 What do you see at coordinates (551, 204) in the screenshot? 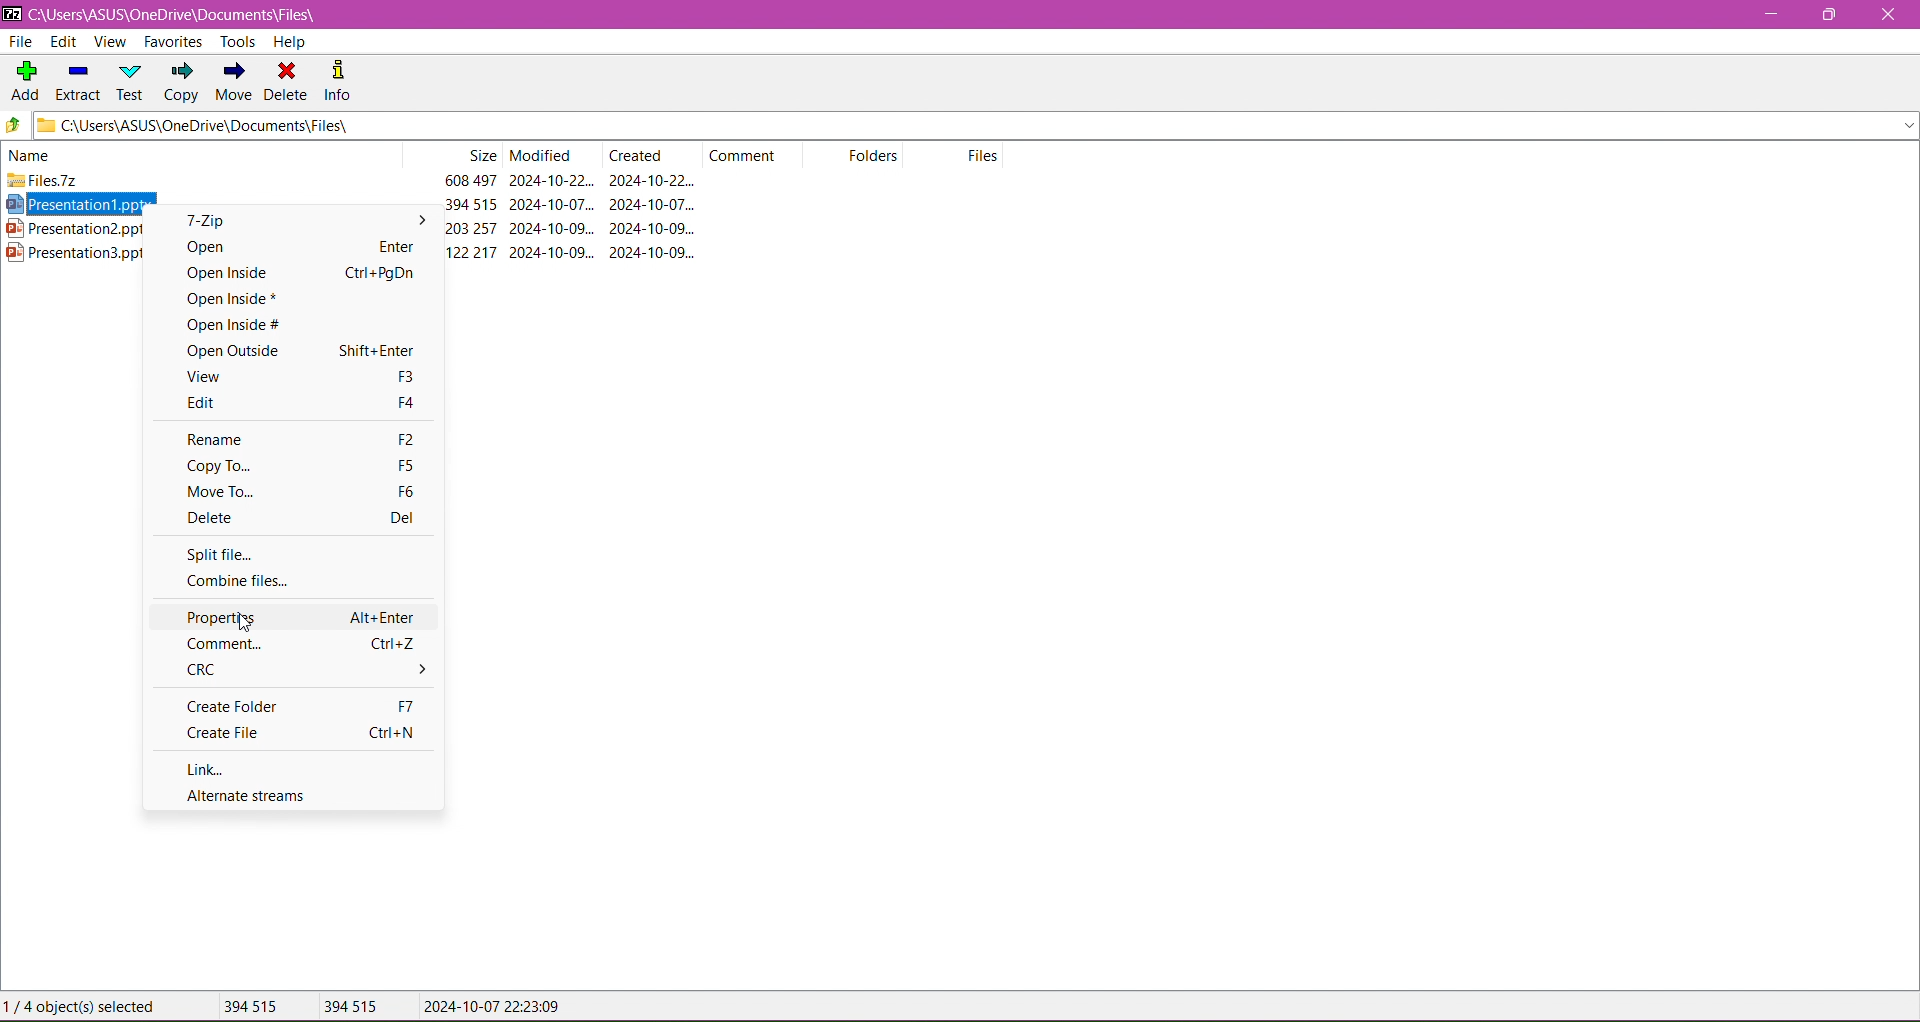
I see `2024-10-07` at bounding box center [551, 204].